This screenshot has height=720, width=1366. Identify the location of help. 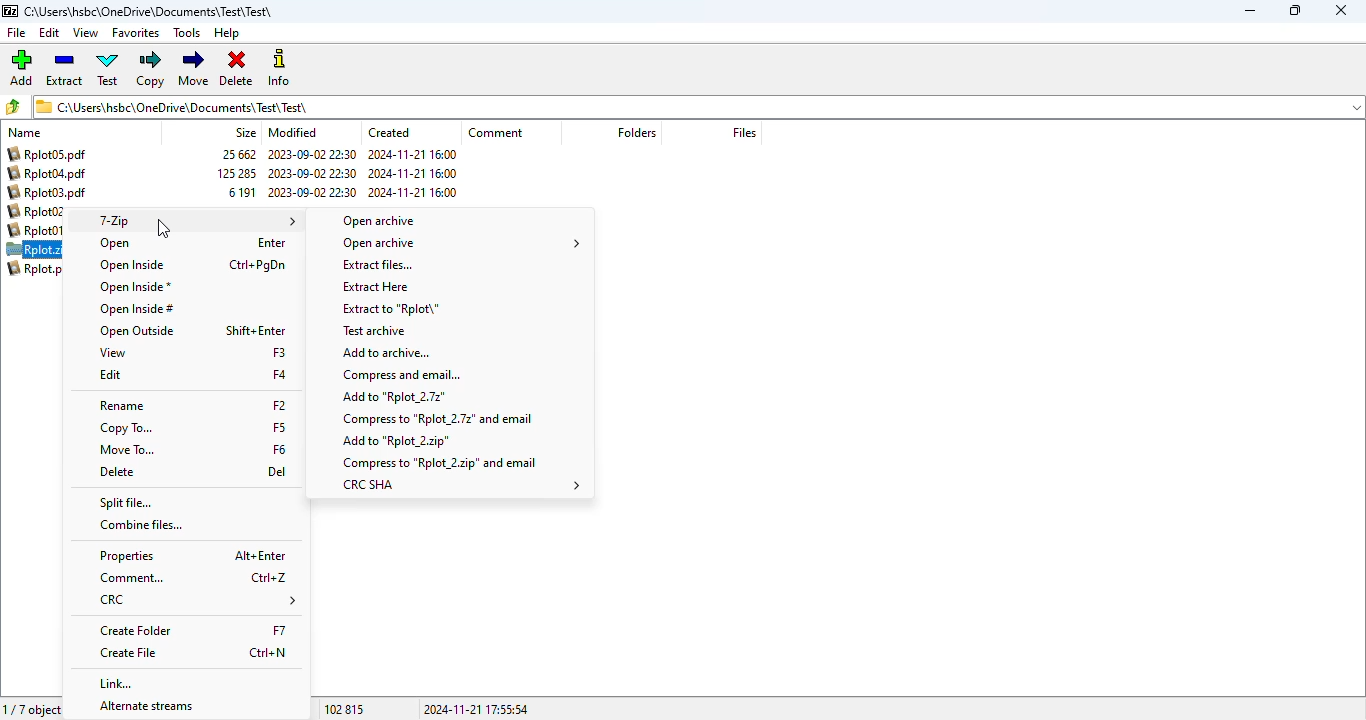
(226, 34).